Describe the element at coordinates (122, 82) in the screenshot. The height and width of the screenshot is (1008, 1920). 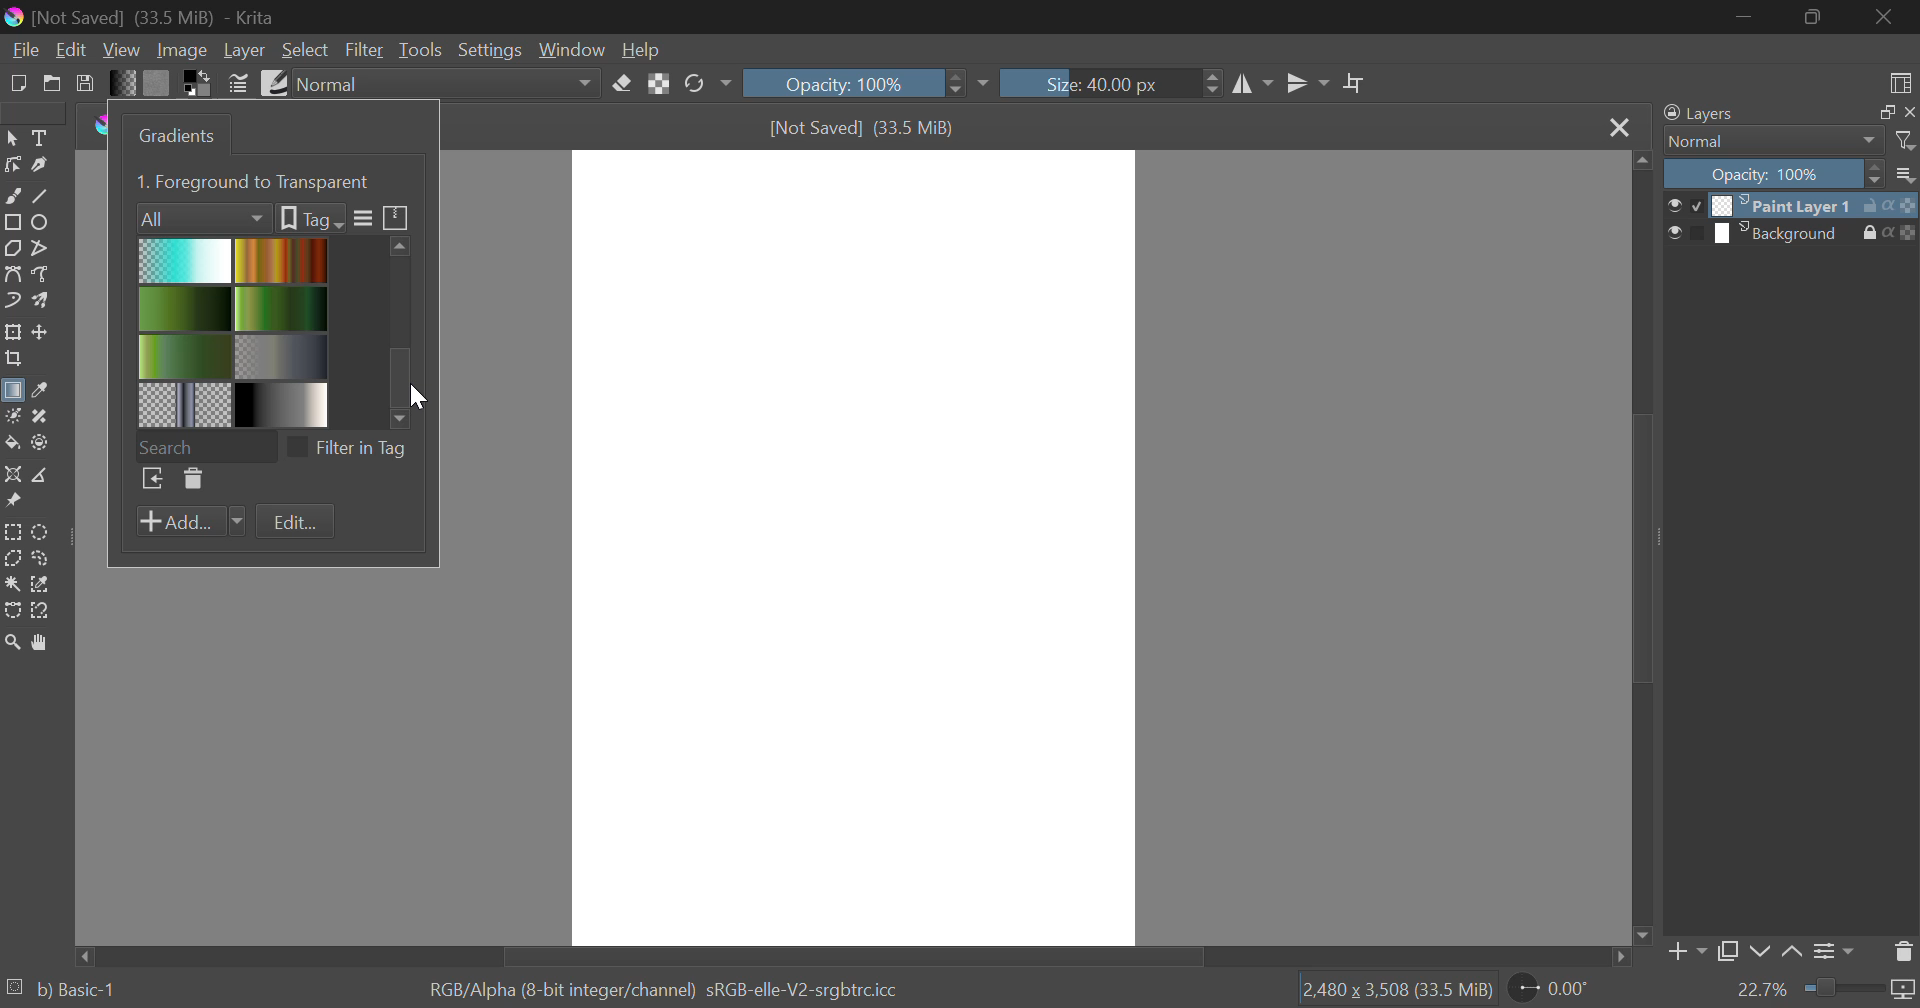
I see `Gradient` at that location.